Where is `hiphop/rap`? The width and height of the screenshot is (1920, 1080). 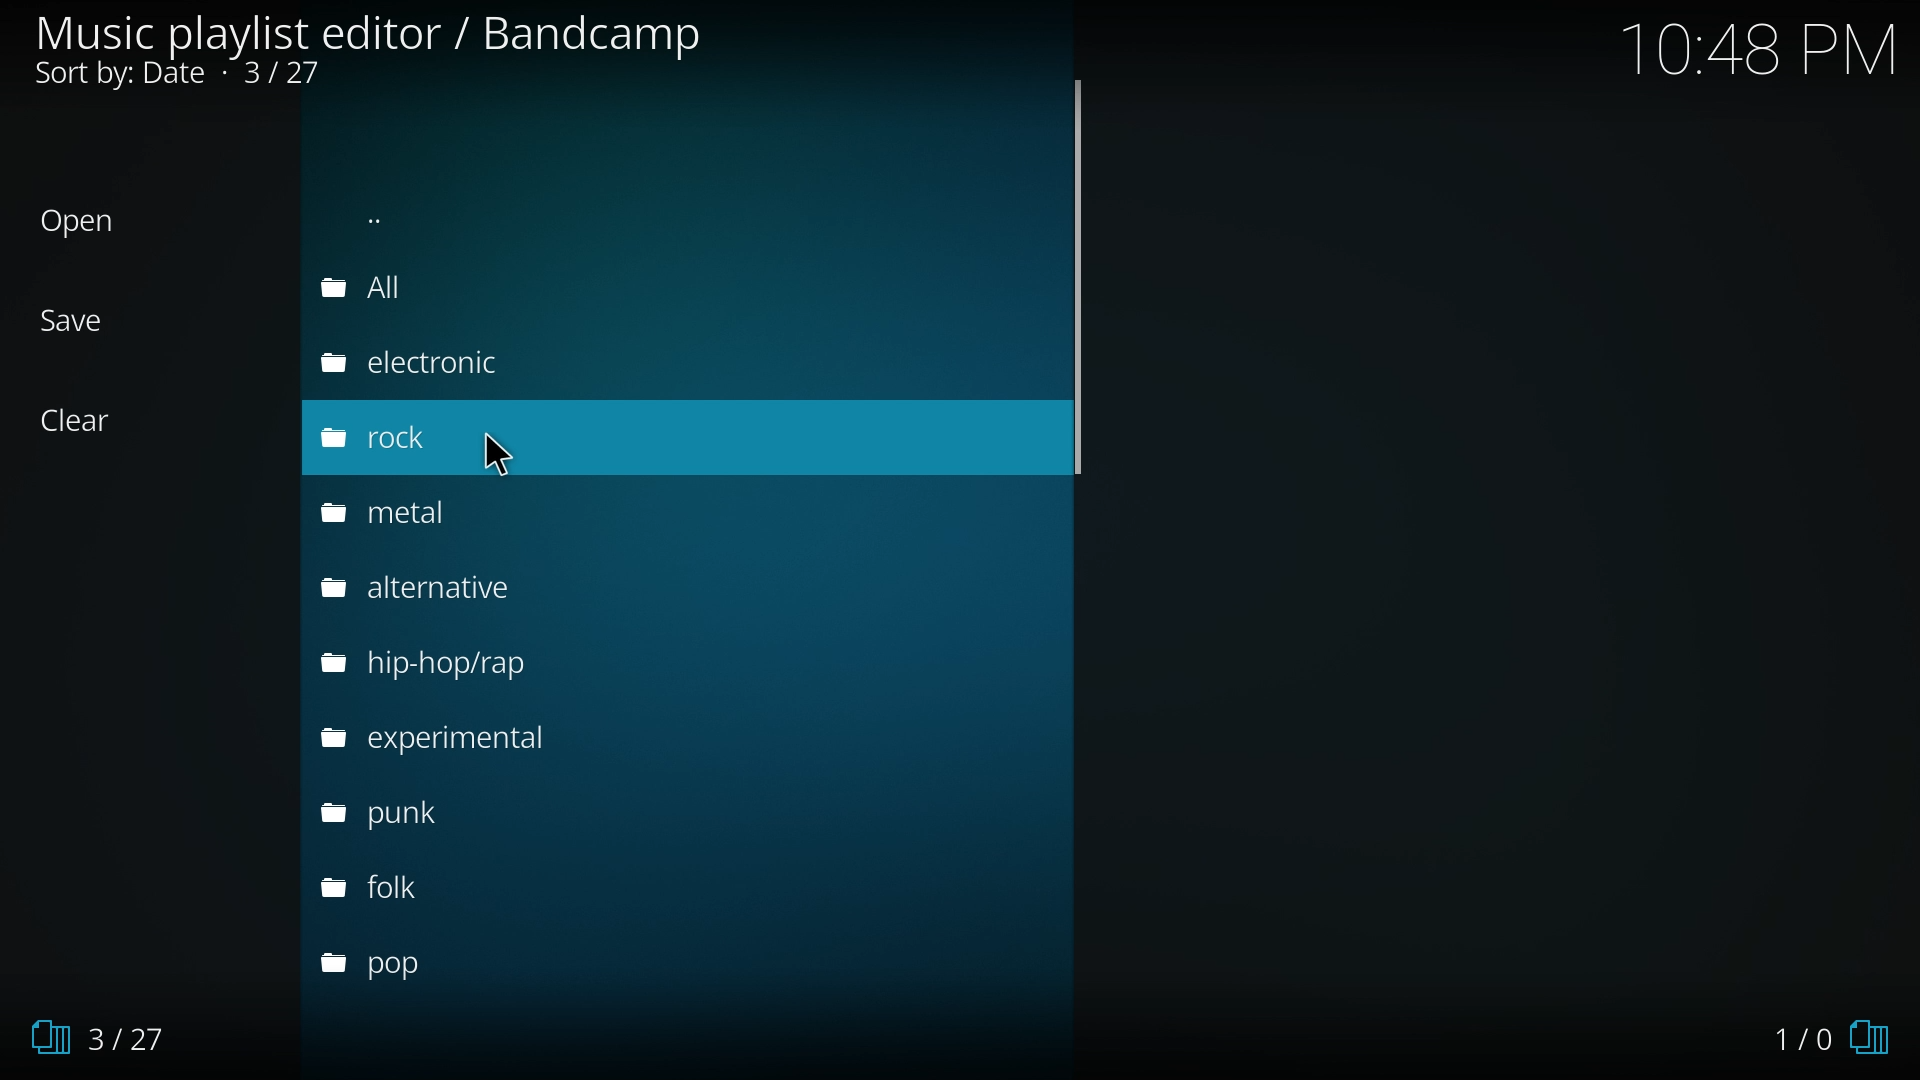 hiphop/rap is located at coordinates (456, 660).